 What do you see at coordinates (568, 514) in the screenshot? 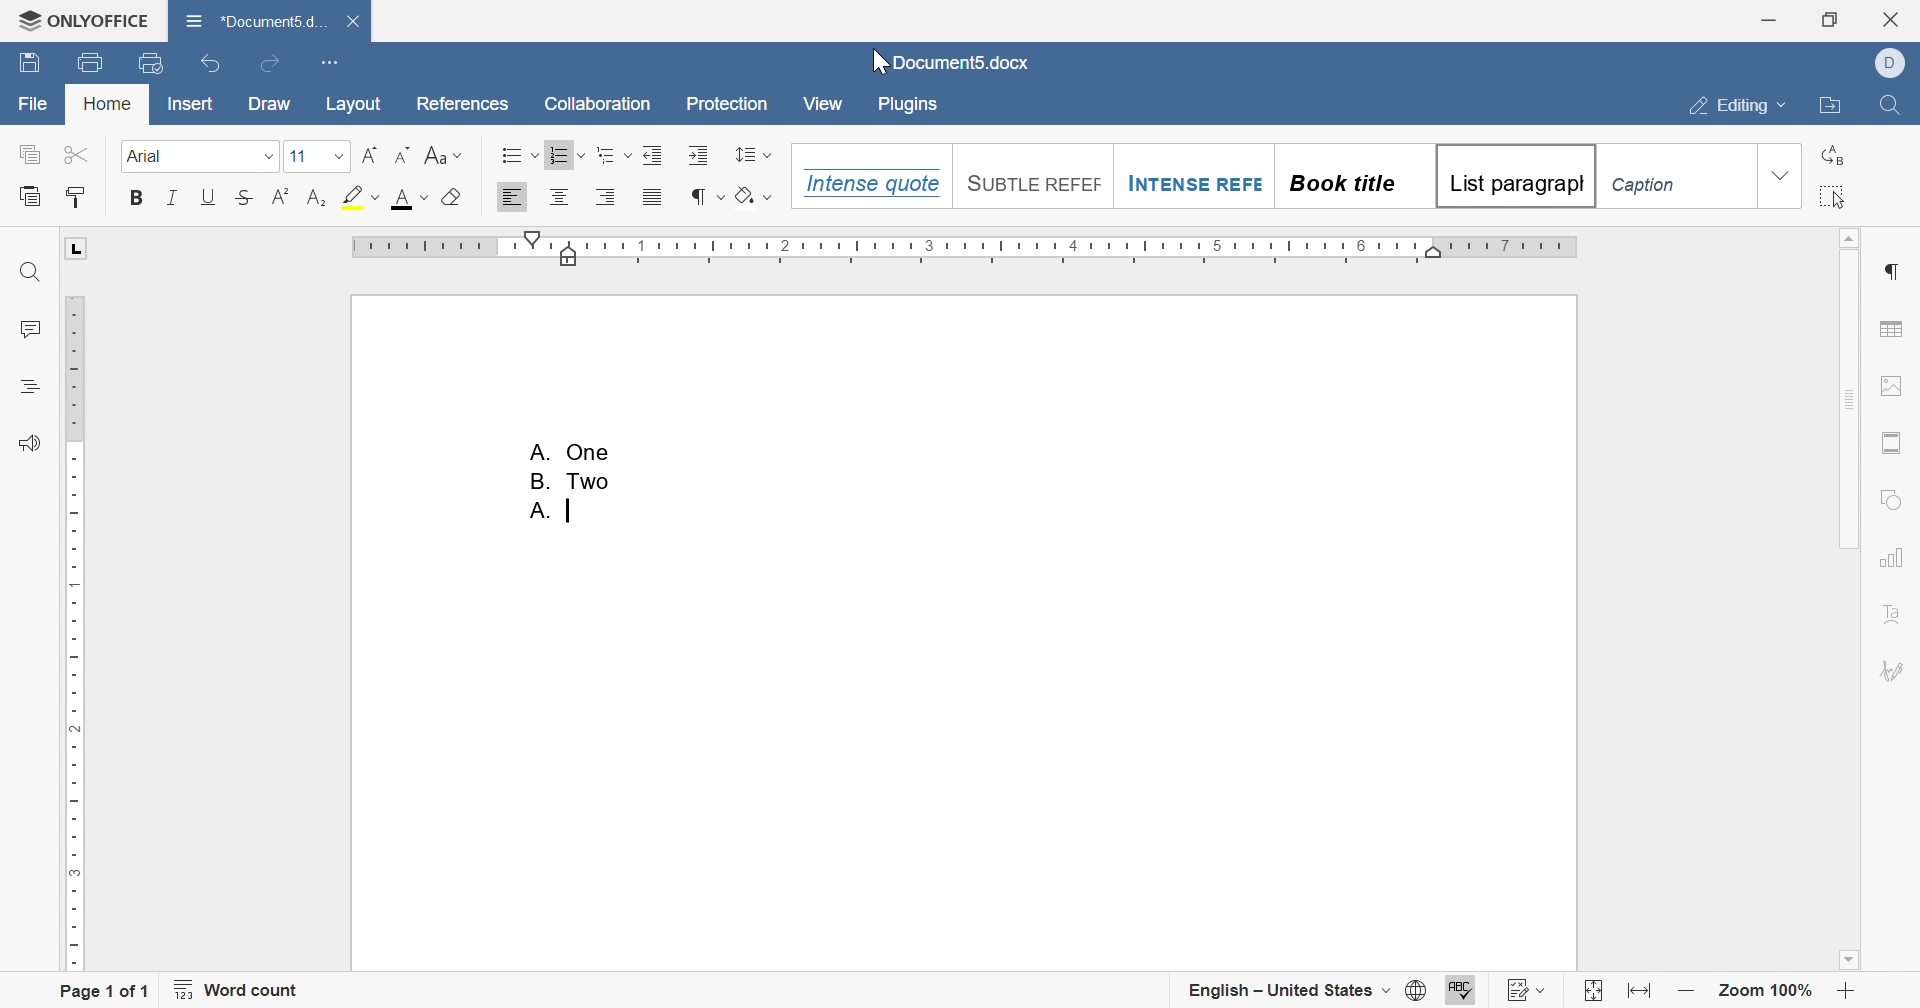
I see `typing cursor` at bounding box center [568, 514].